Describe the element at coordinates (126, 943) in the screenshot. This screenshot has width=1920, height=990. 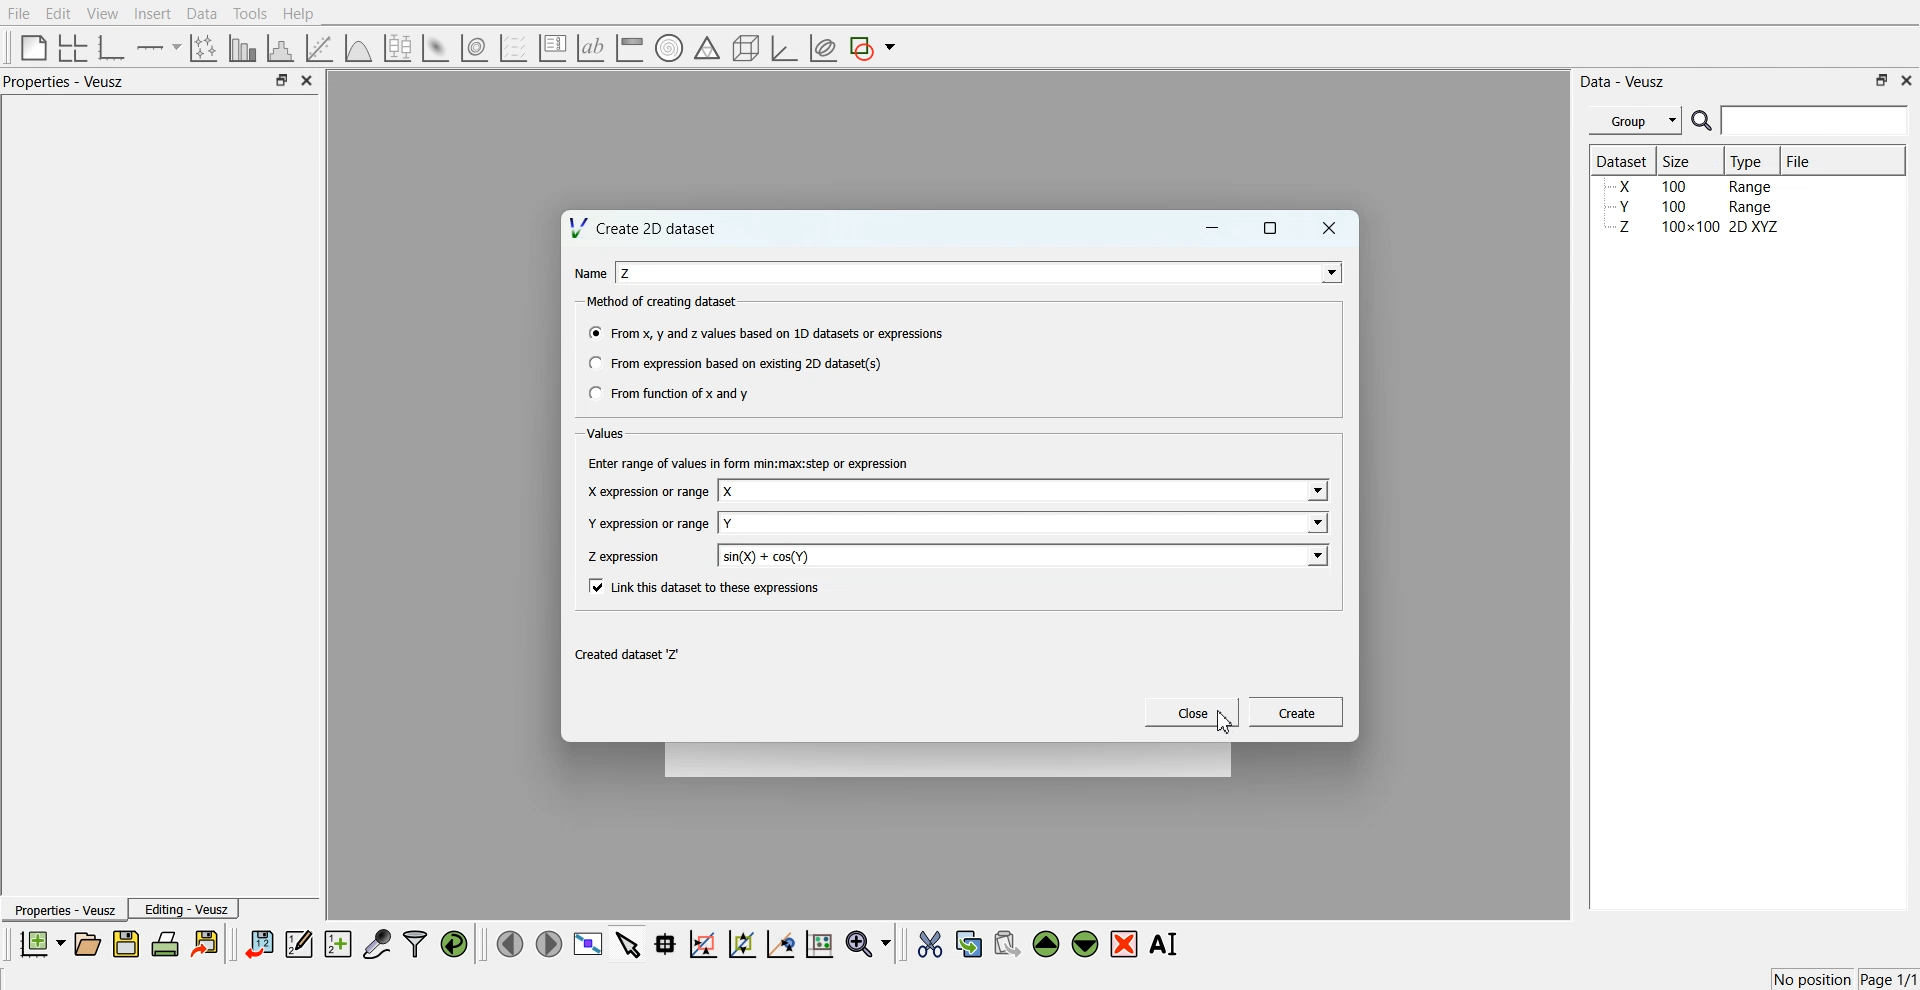
I see `Save the document` at that location.